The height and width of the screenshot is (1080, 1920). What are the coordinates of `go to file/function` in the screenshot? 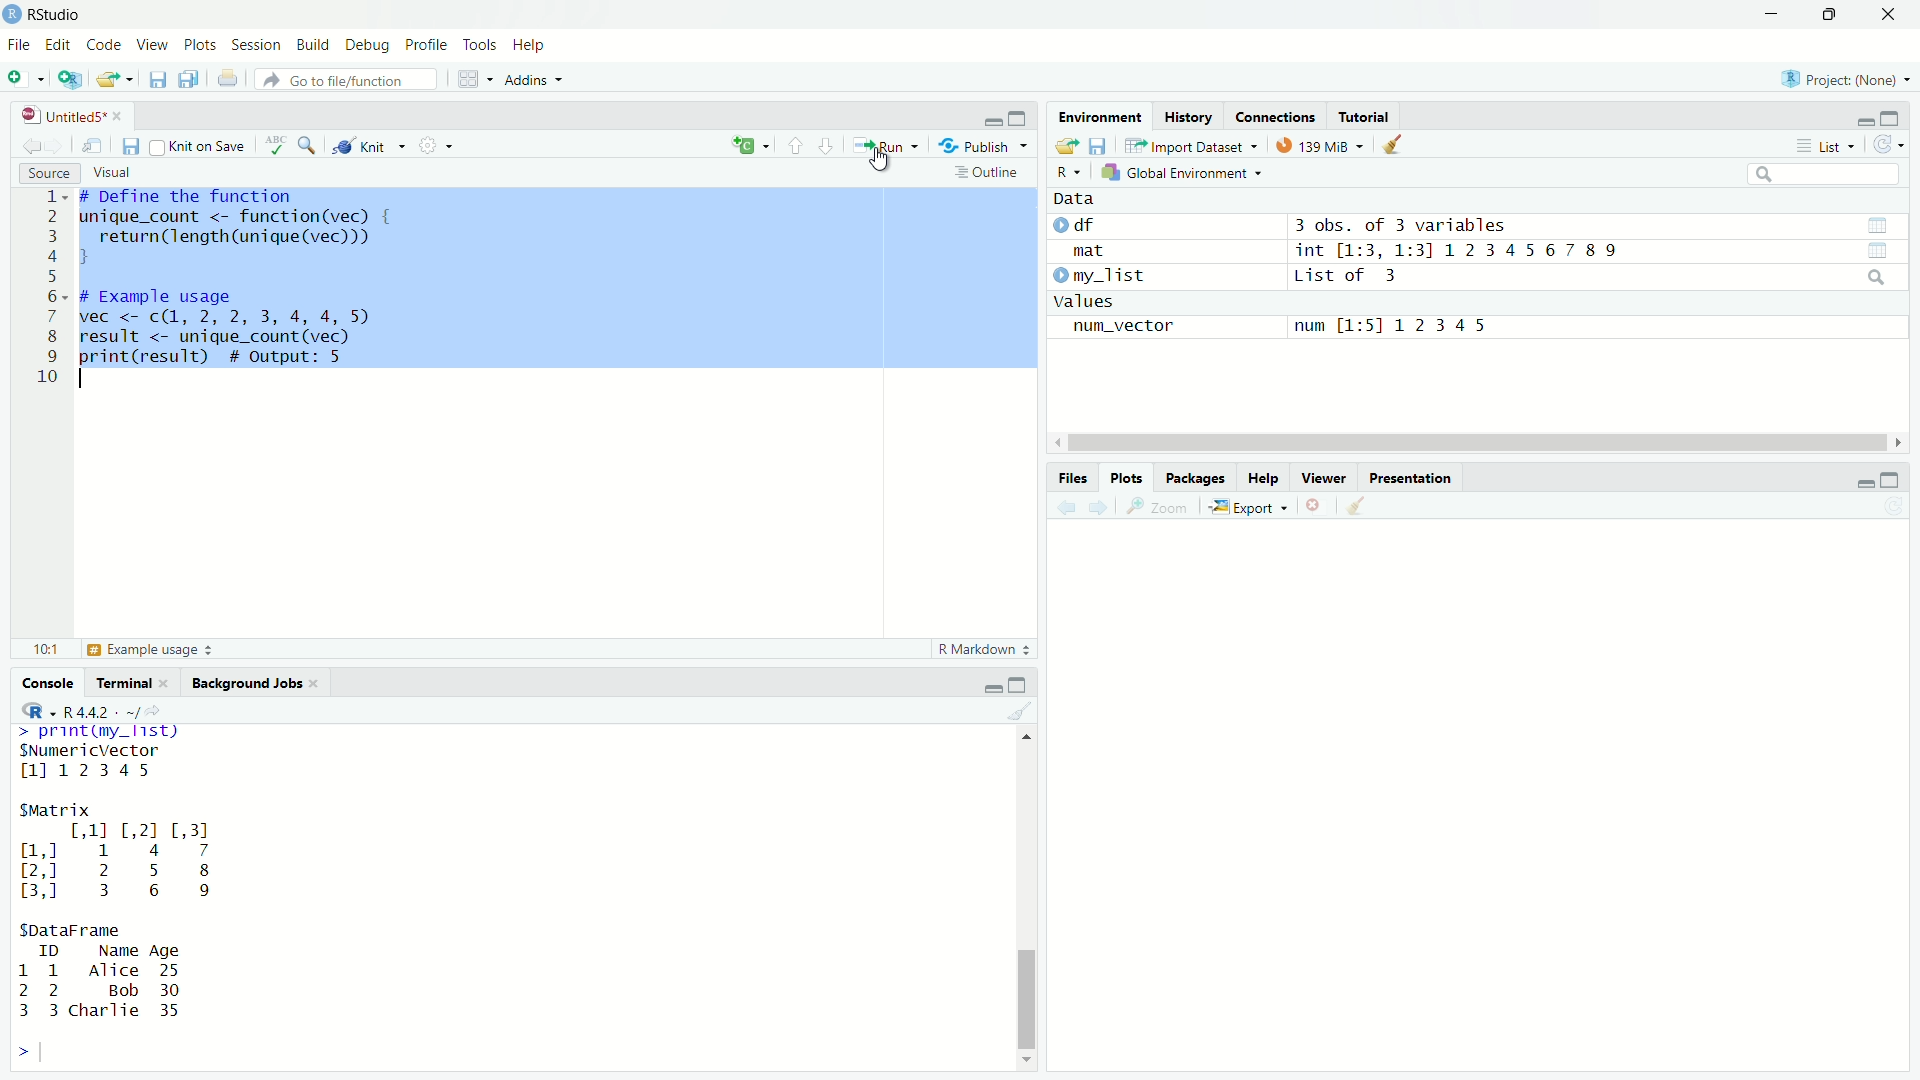 It's located at (347, 79).